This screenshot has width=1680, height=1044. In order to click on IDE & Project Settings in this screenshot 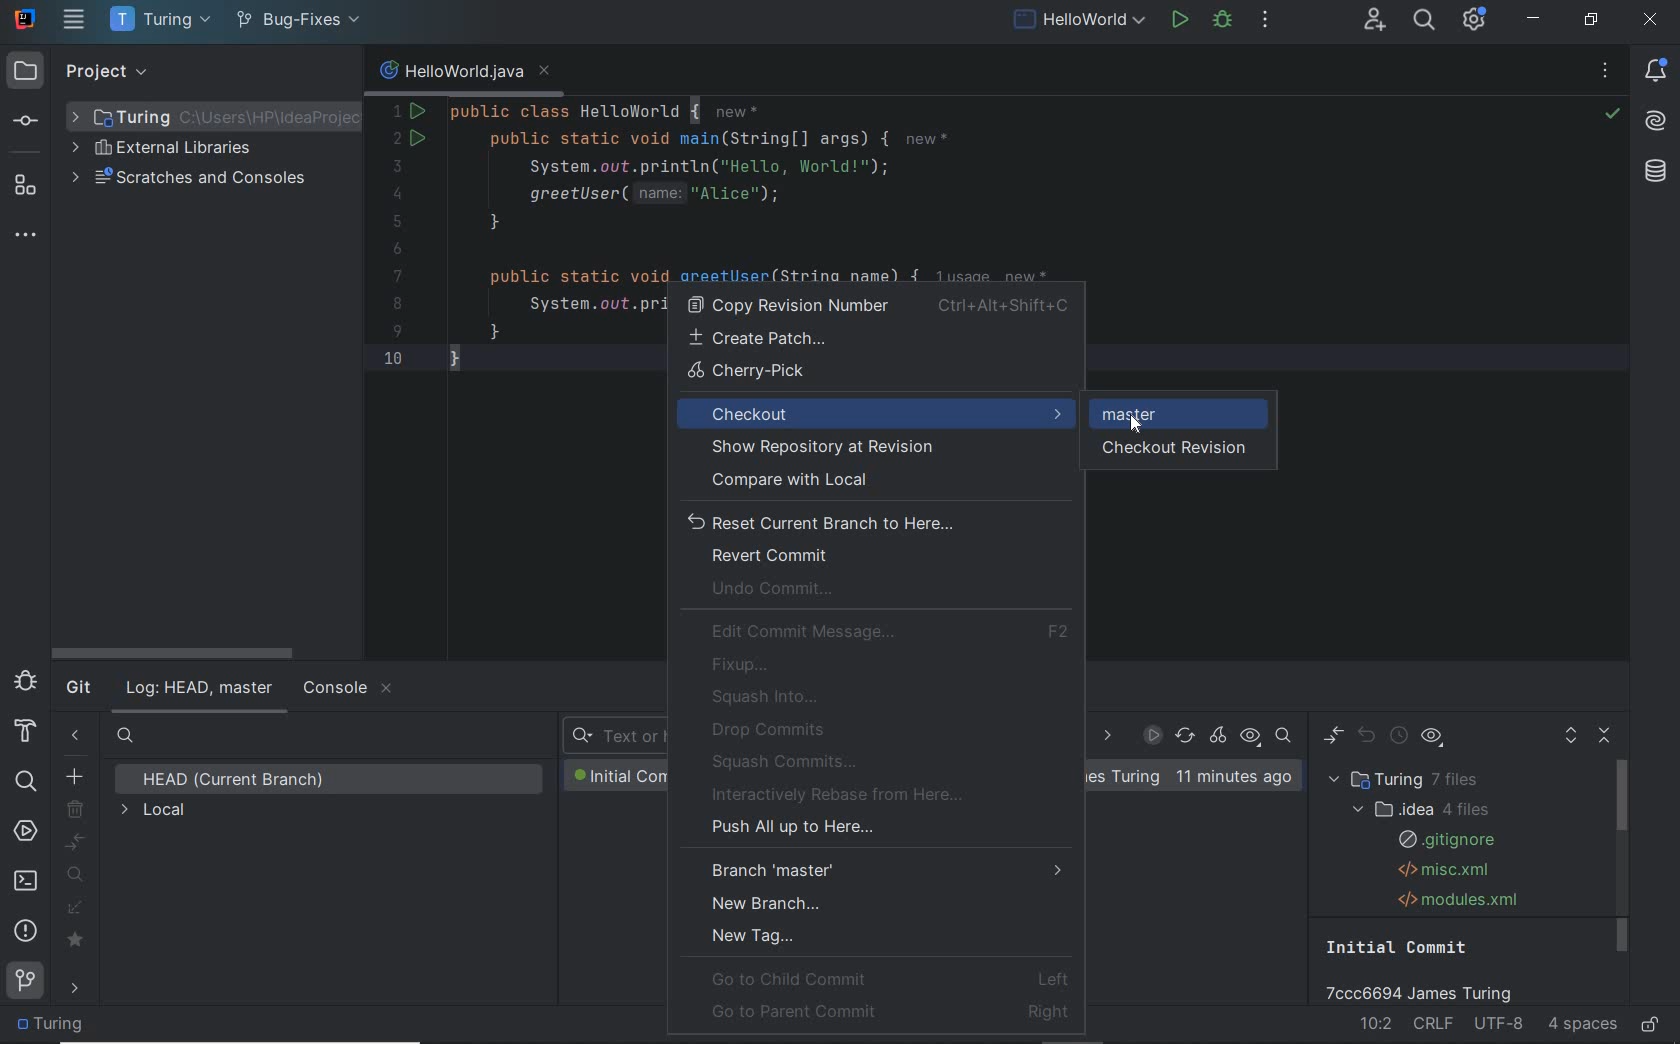, I will do `click(1476, 21)`.